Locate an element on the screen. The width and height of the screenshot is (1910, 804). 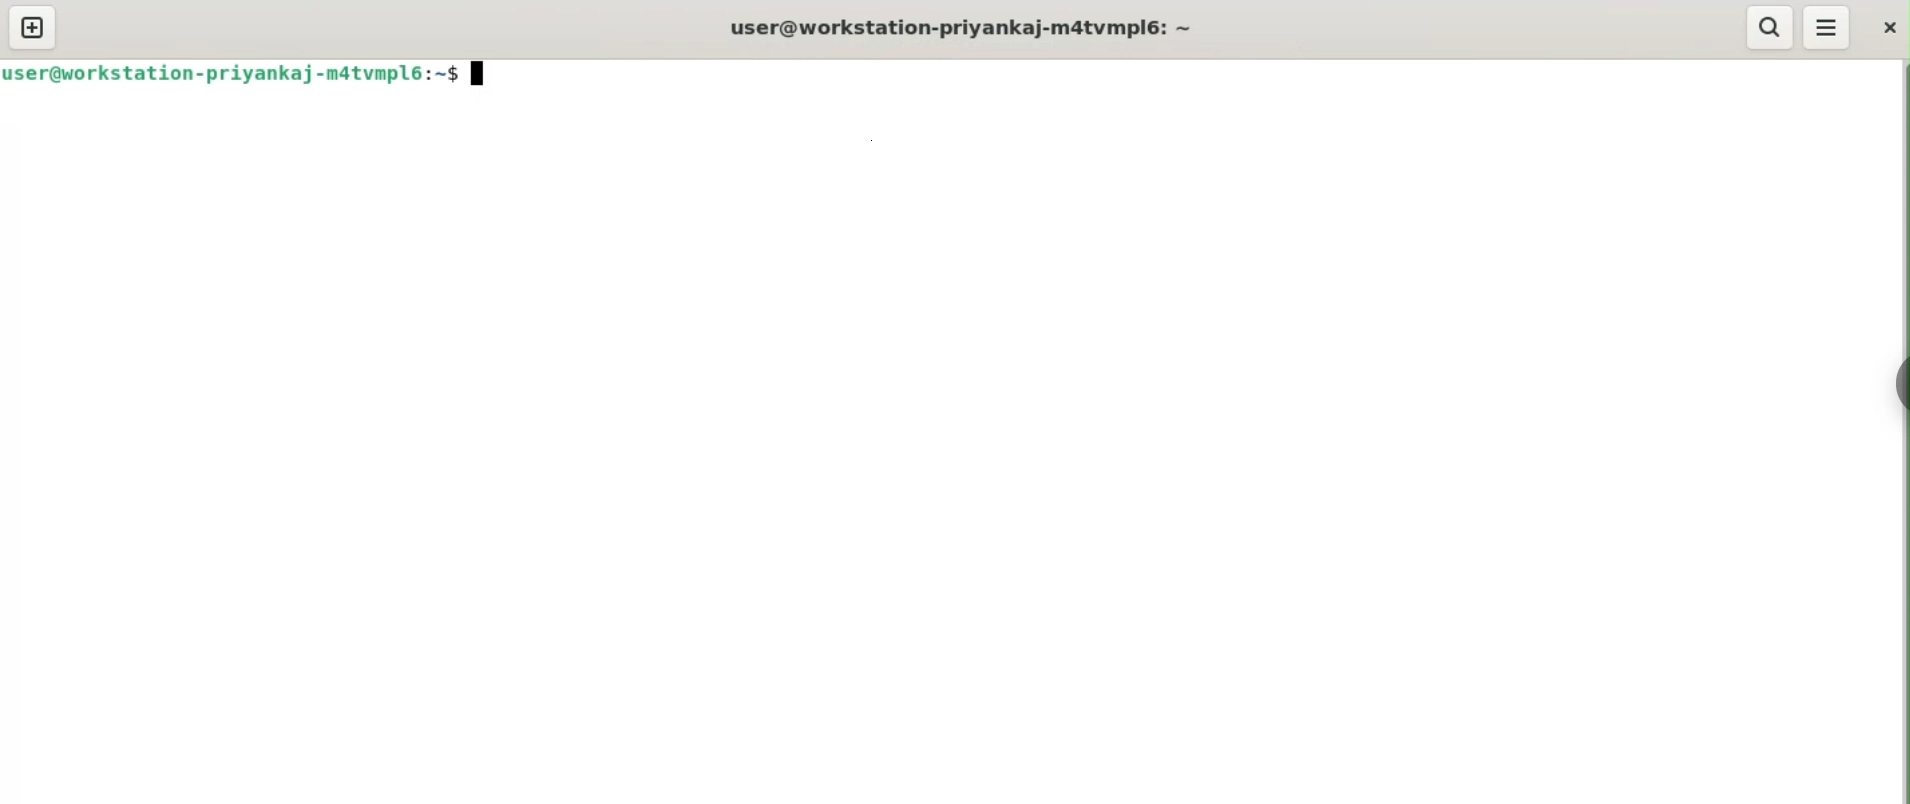
cursor is located at coordinates (481, 76).